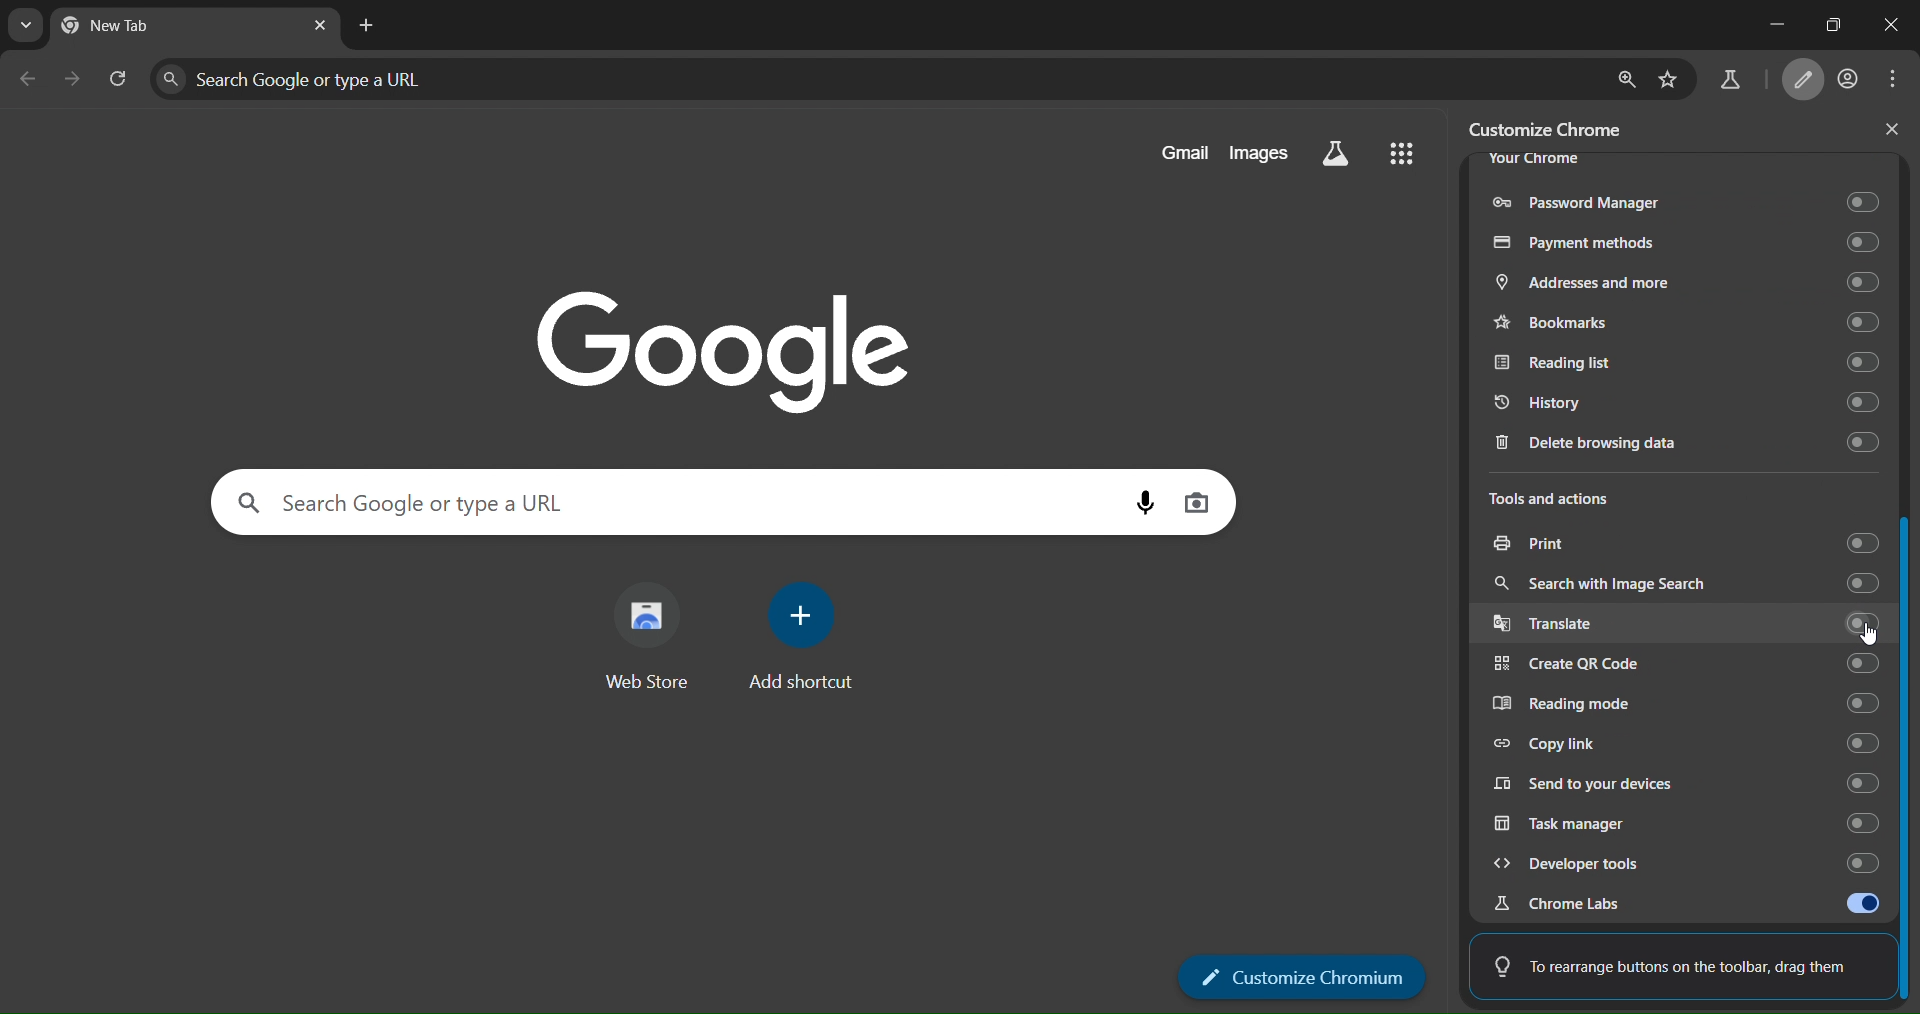  What do you see at coordinates (1681, 784) in the screenshot?
I see `send to yr devices` at bounding box center [1681, 784].